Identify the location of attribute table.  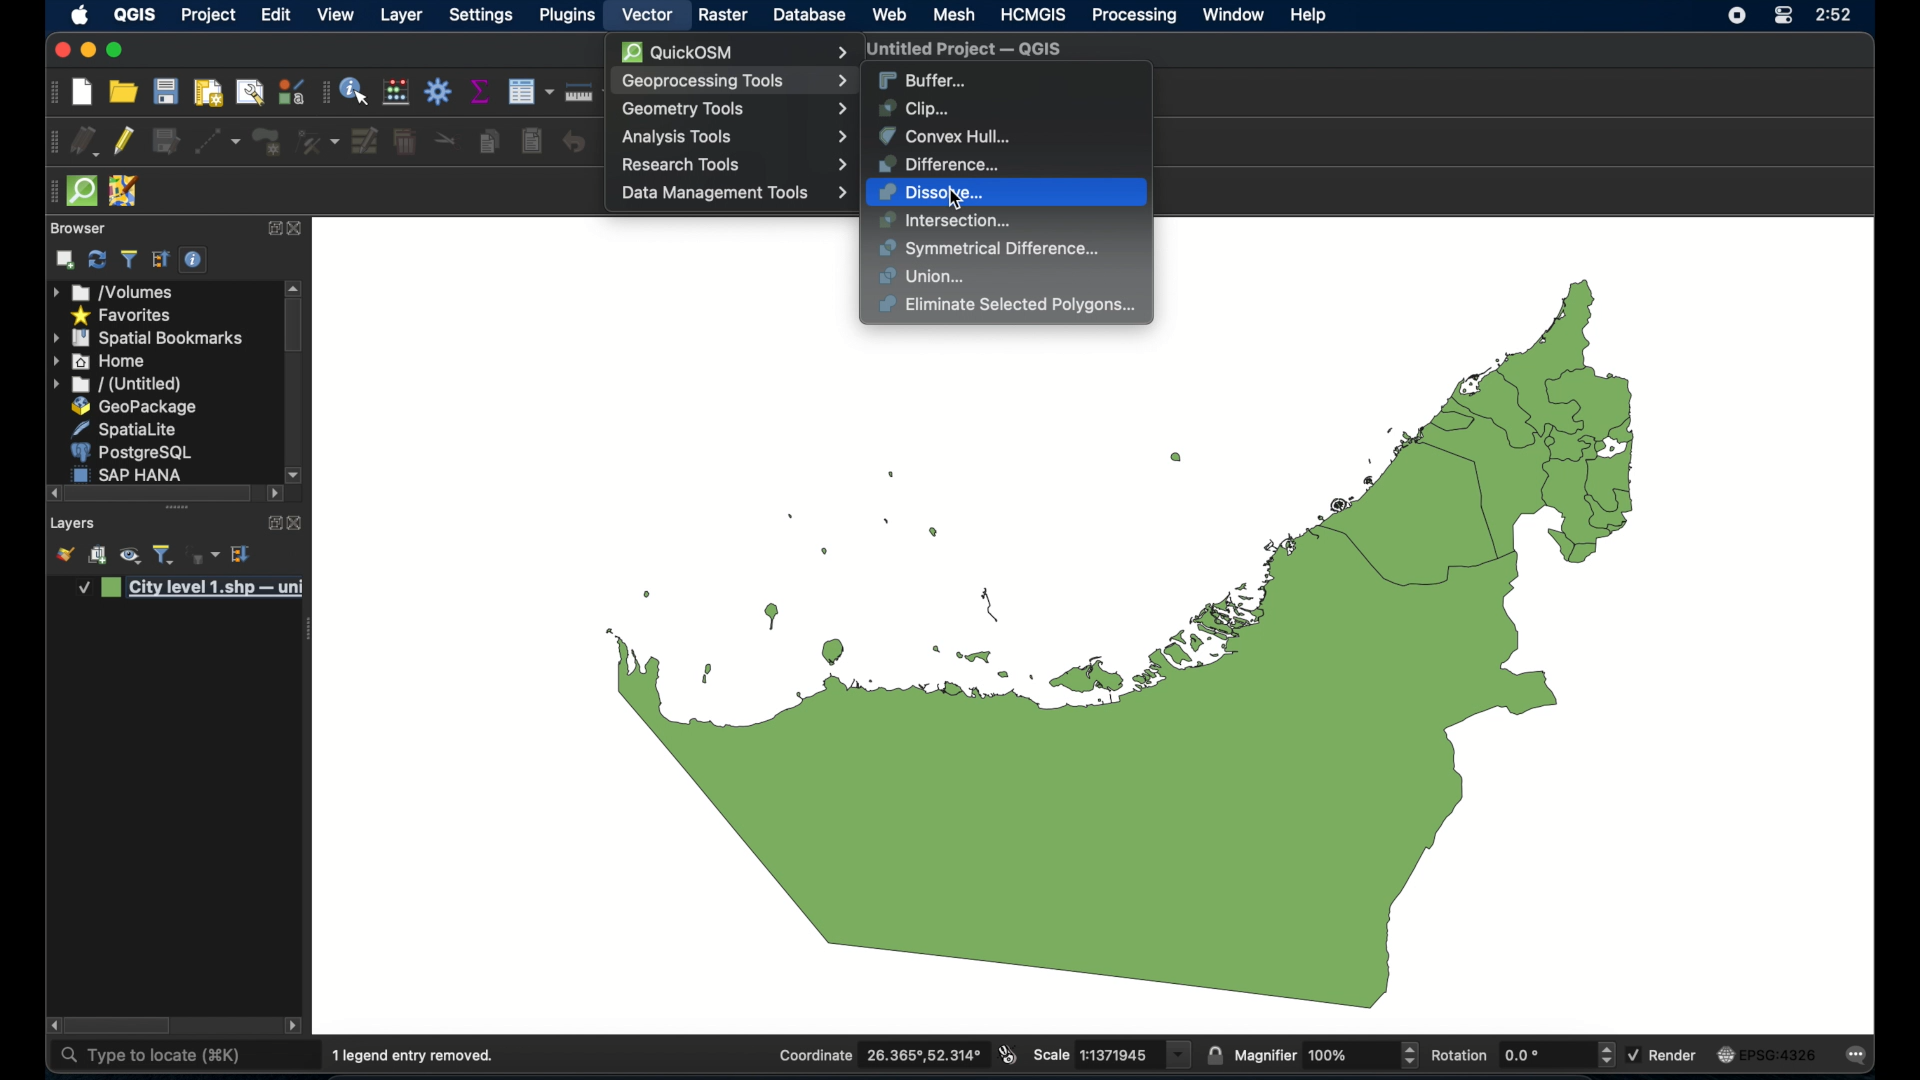
(324, 93).